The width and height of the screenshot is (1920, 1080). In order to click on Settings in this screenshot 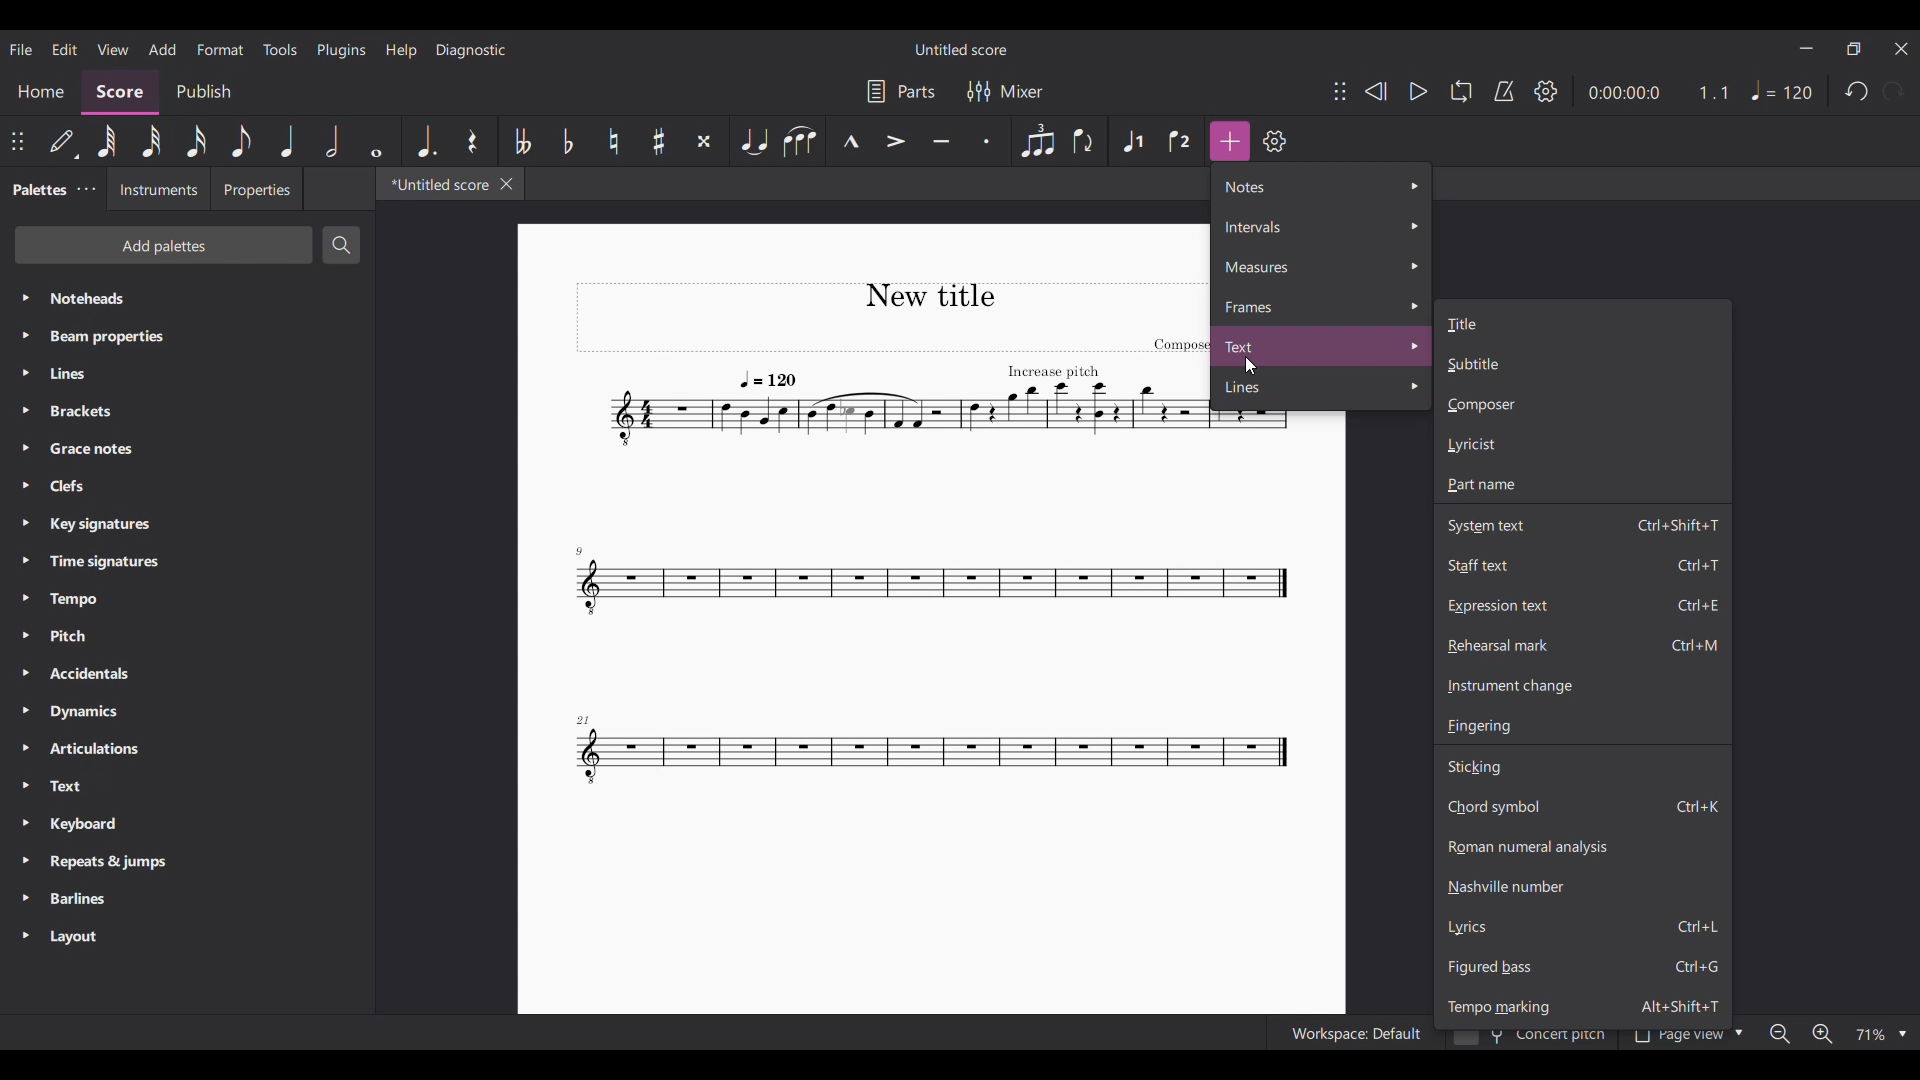, I will do `click(1546, 91)`.